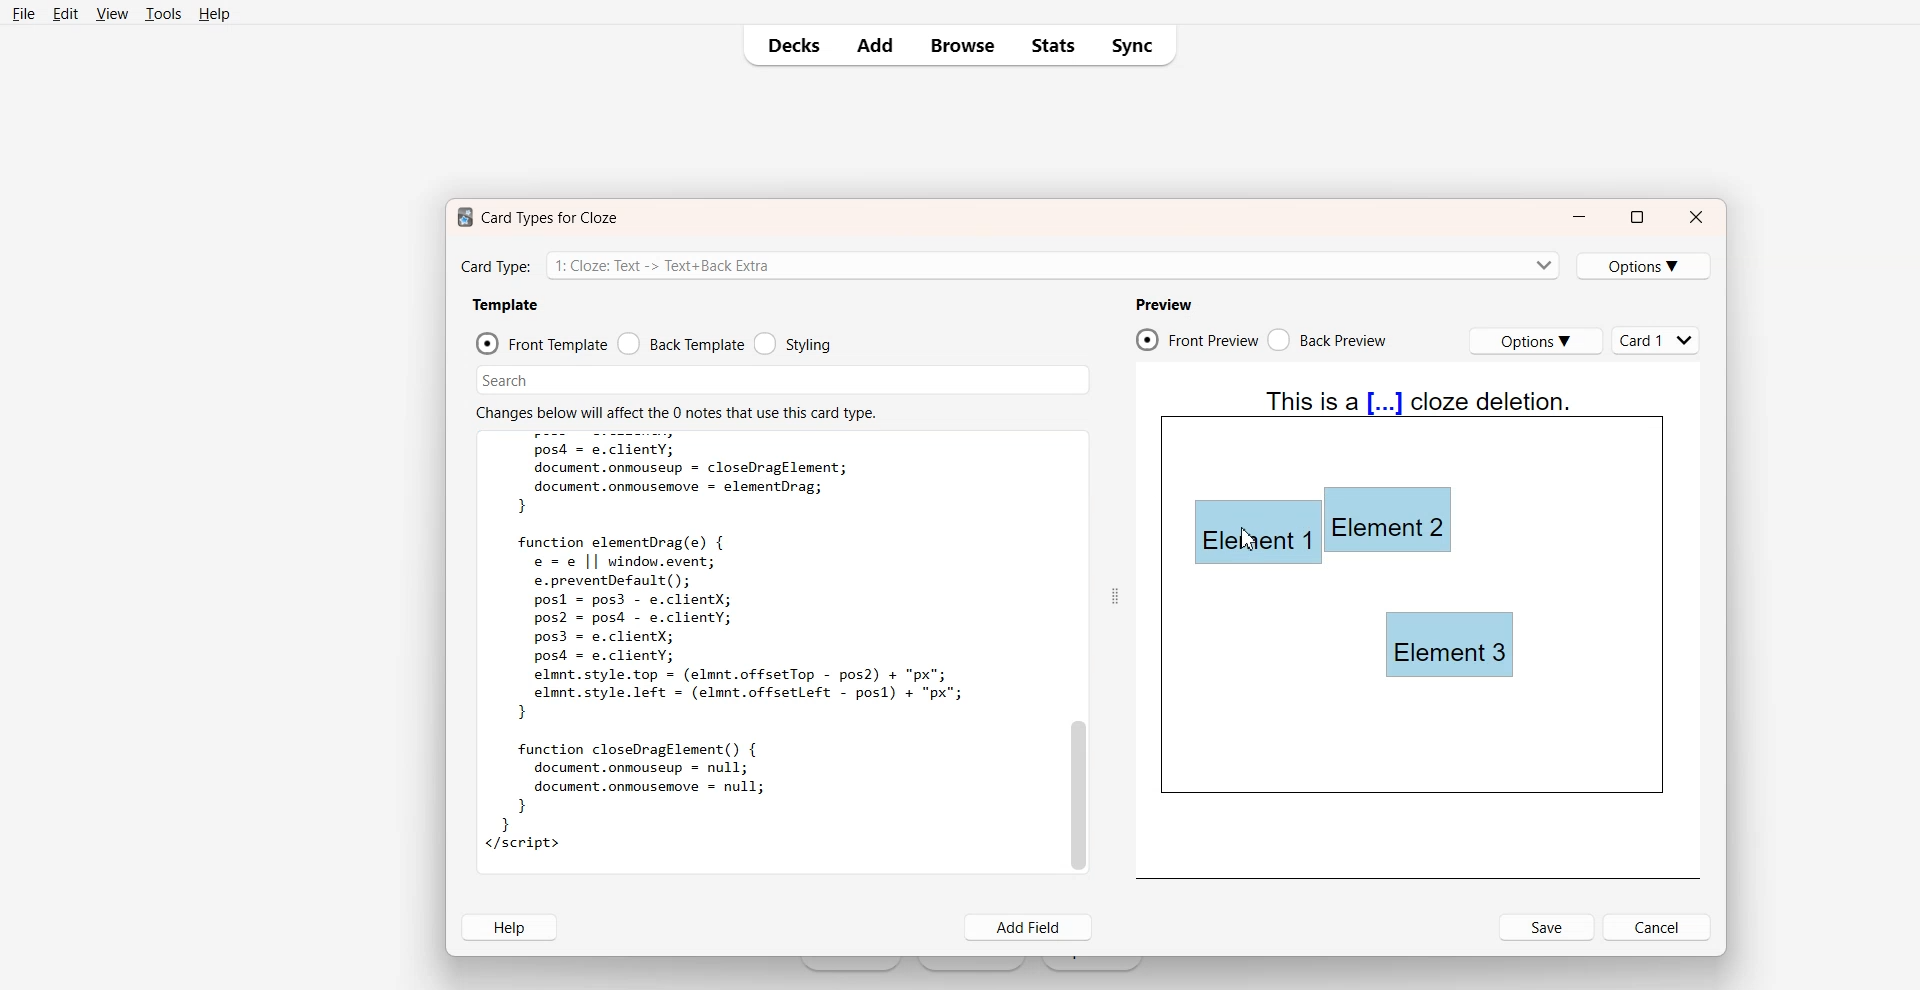 The image size is (1920, 990). What do you see at coordinates (1077, 651) in the screenshot?
I see `Vertical Scroll Bar ` at bounding box center [1077, 651].